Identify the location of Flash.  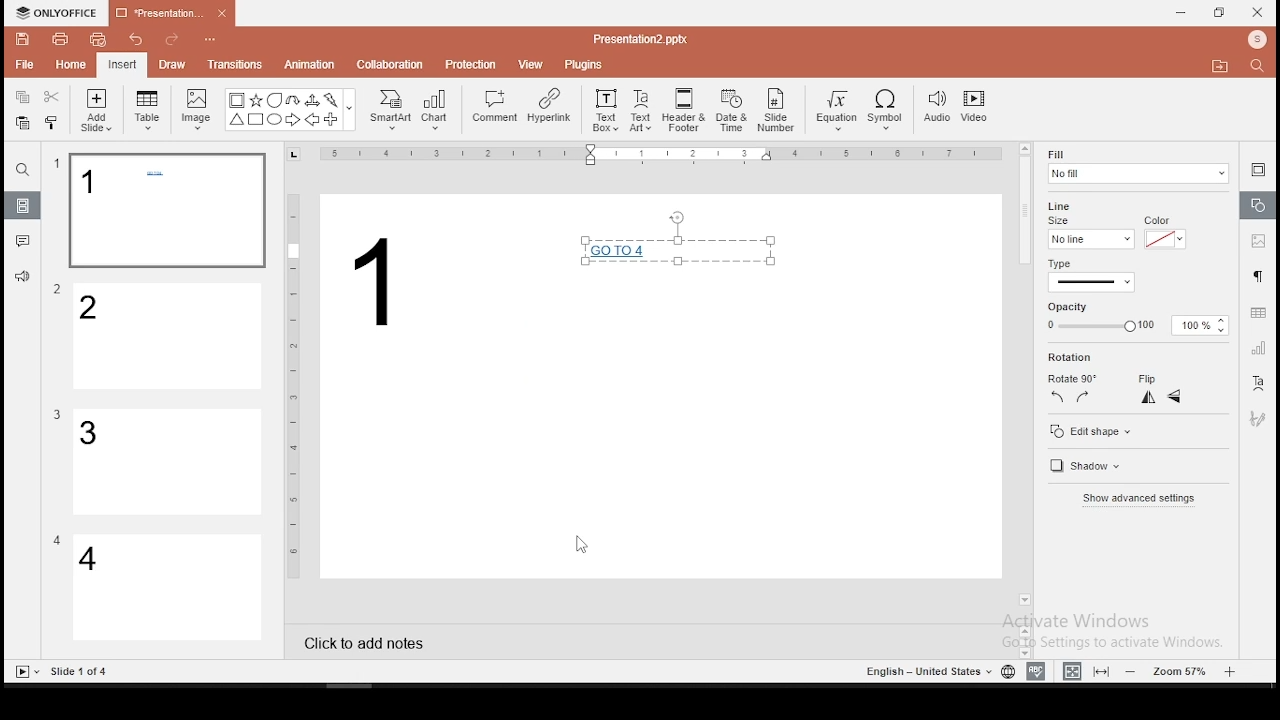
(333, 100).